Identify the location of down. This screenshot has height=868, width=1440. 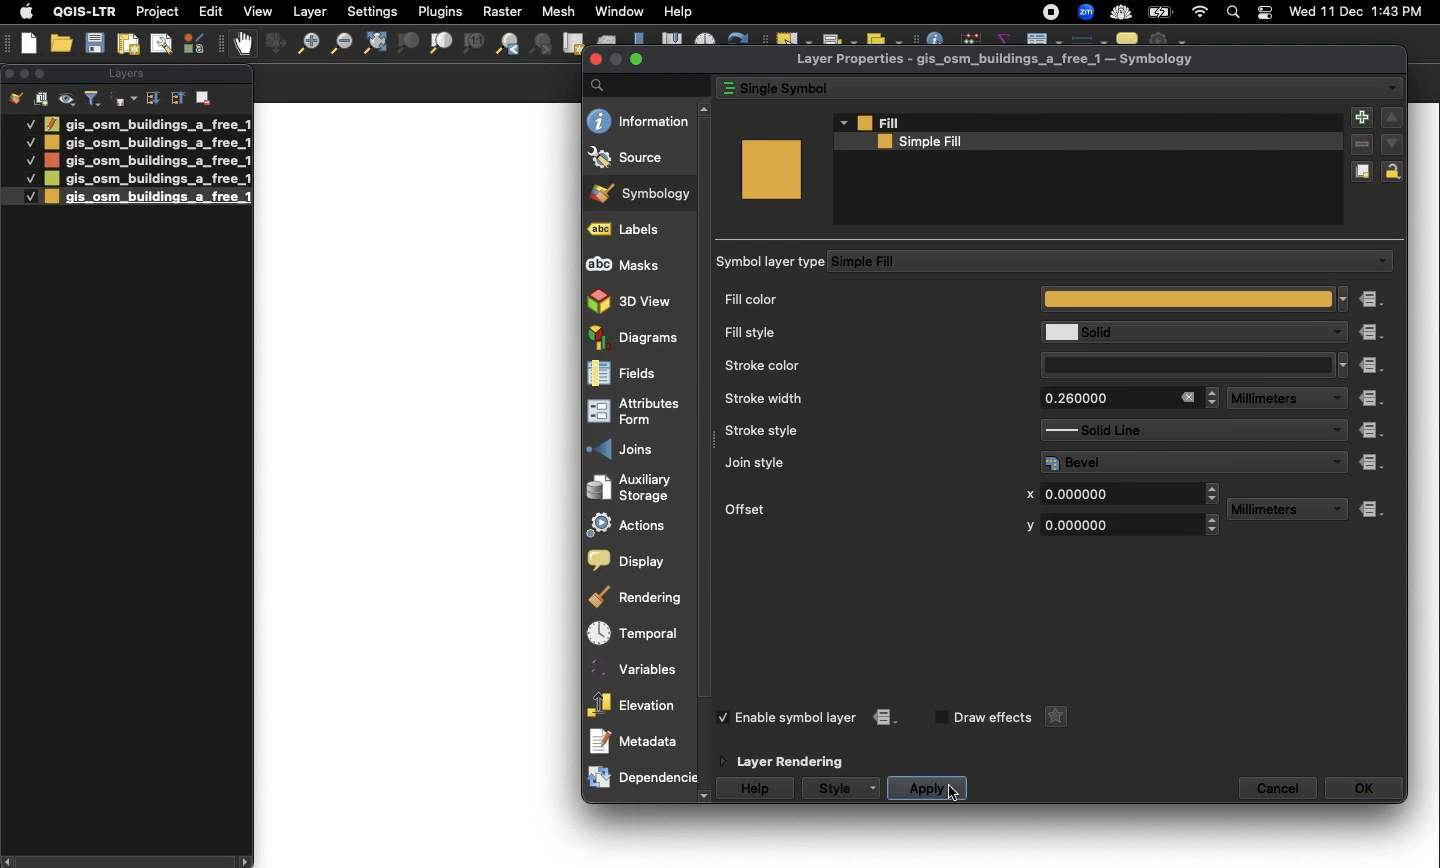
(1392, 143).